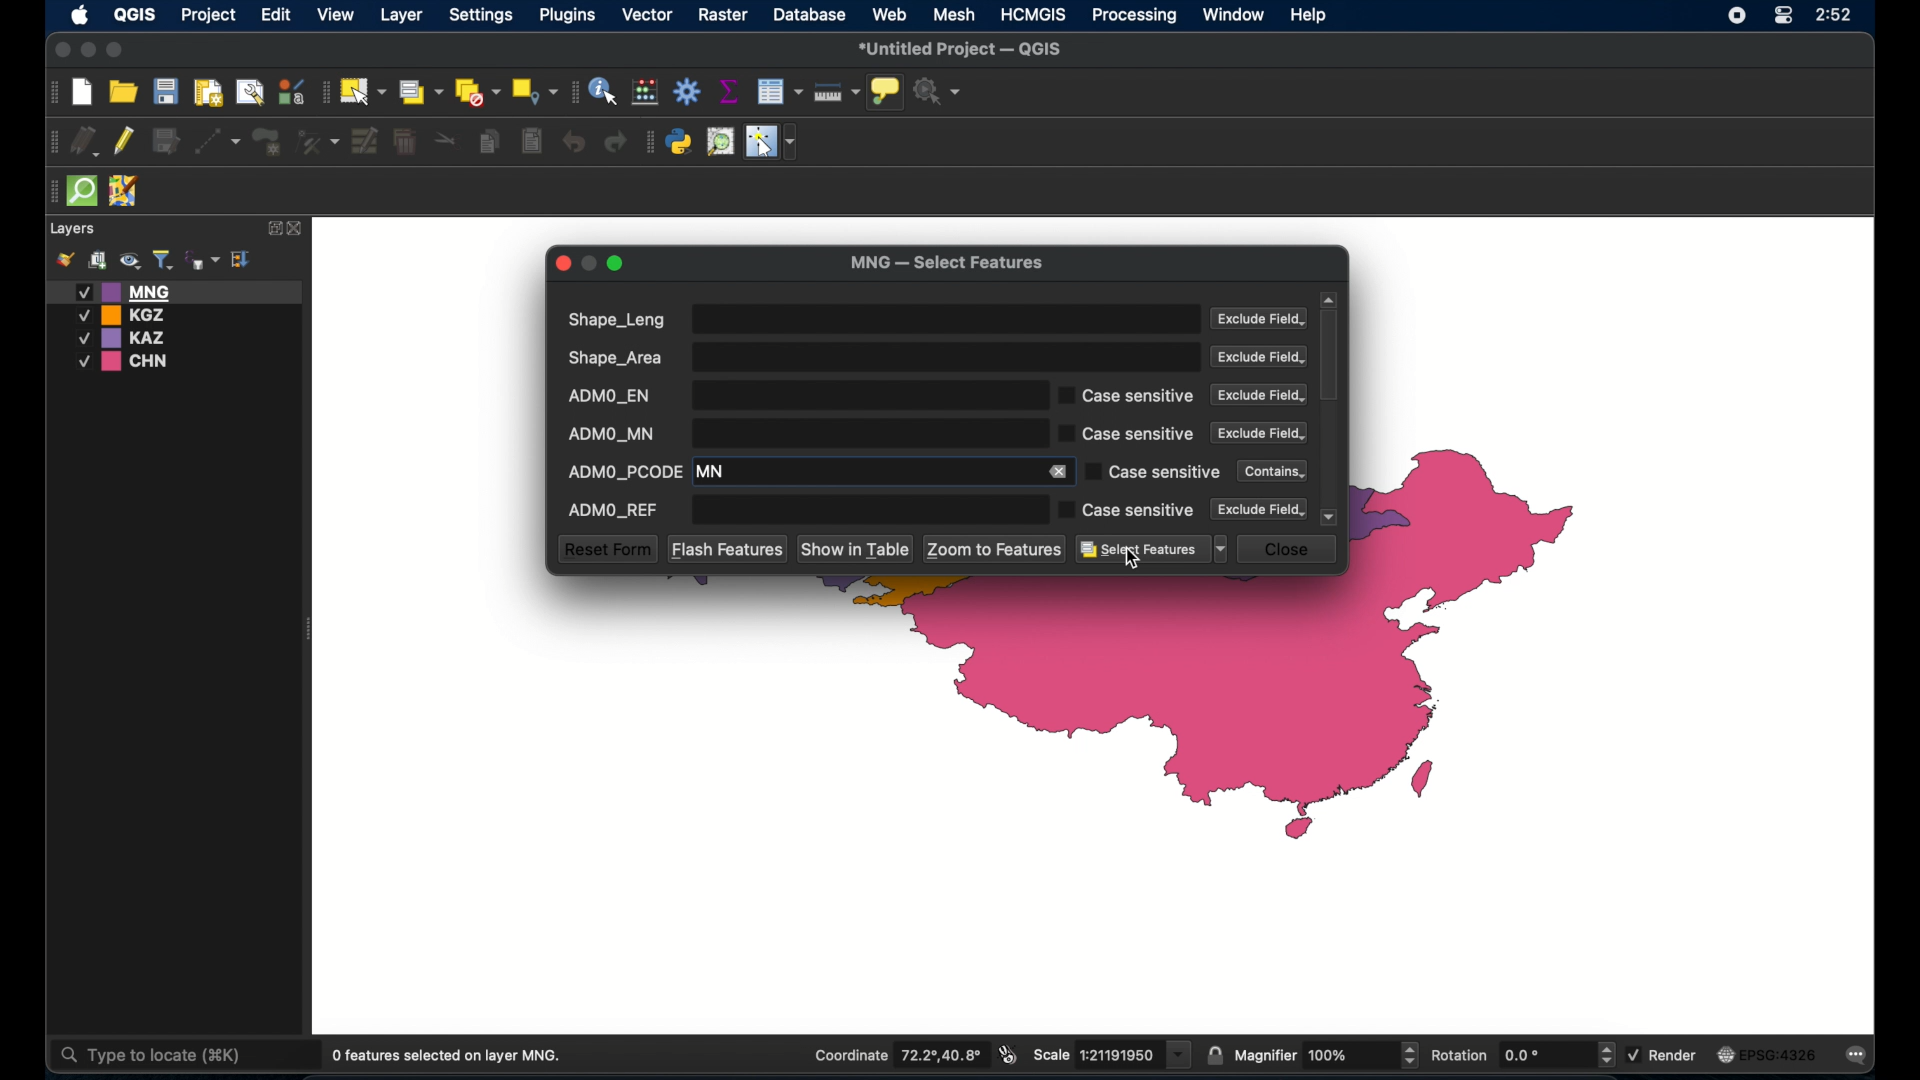 The image size is (1920, 1080). Describe the element at coordinates (74, 229) in the screenshot. I see `layers` at that location.